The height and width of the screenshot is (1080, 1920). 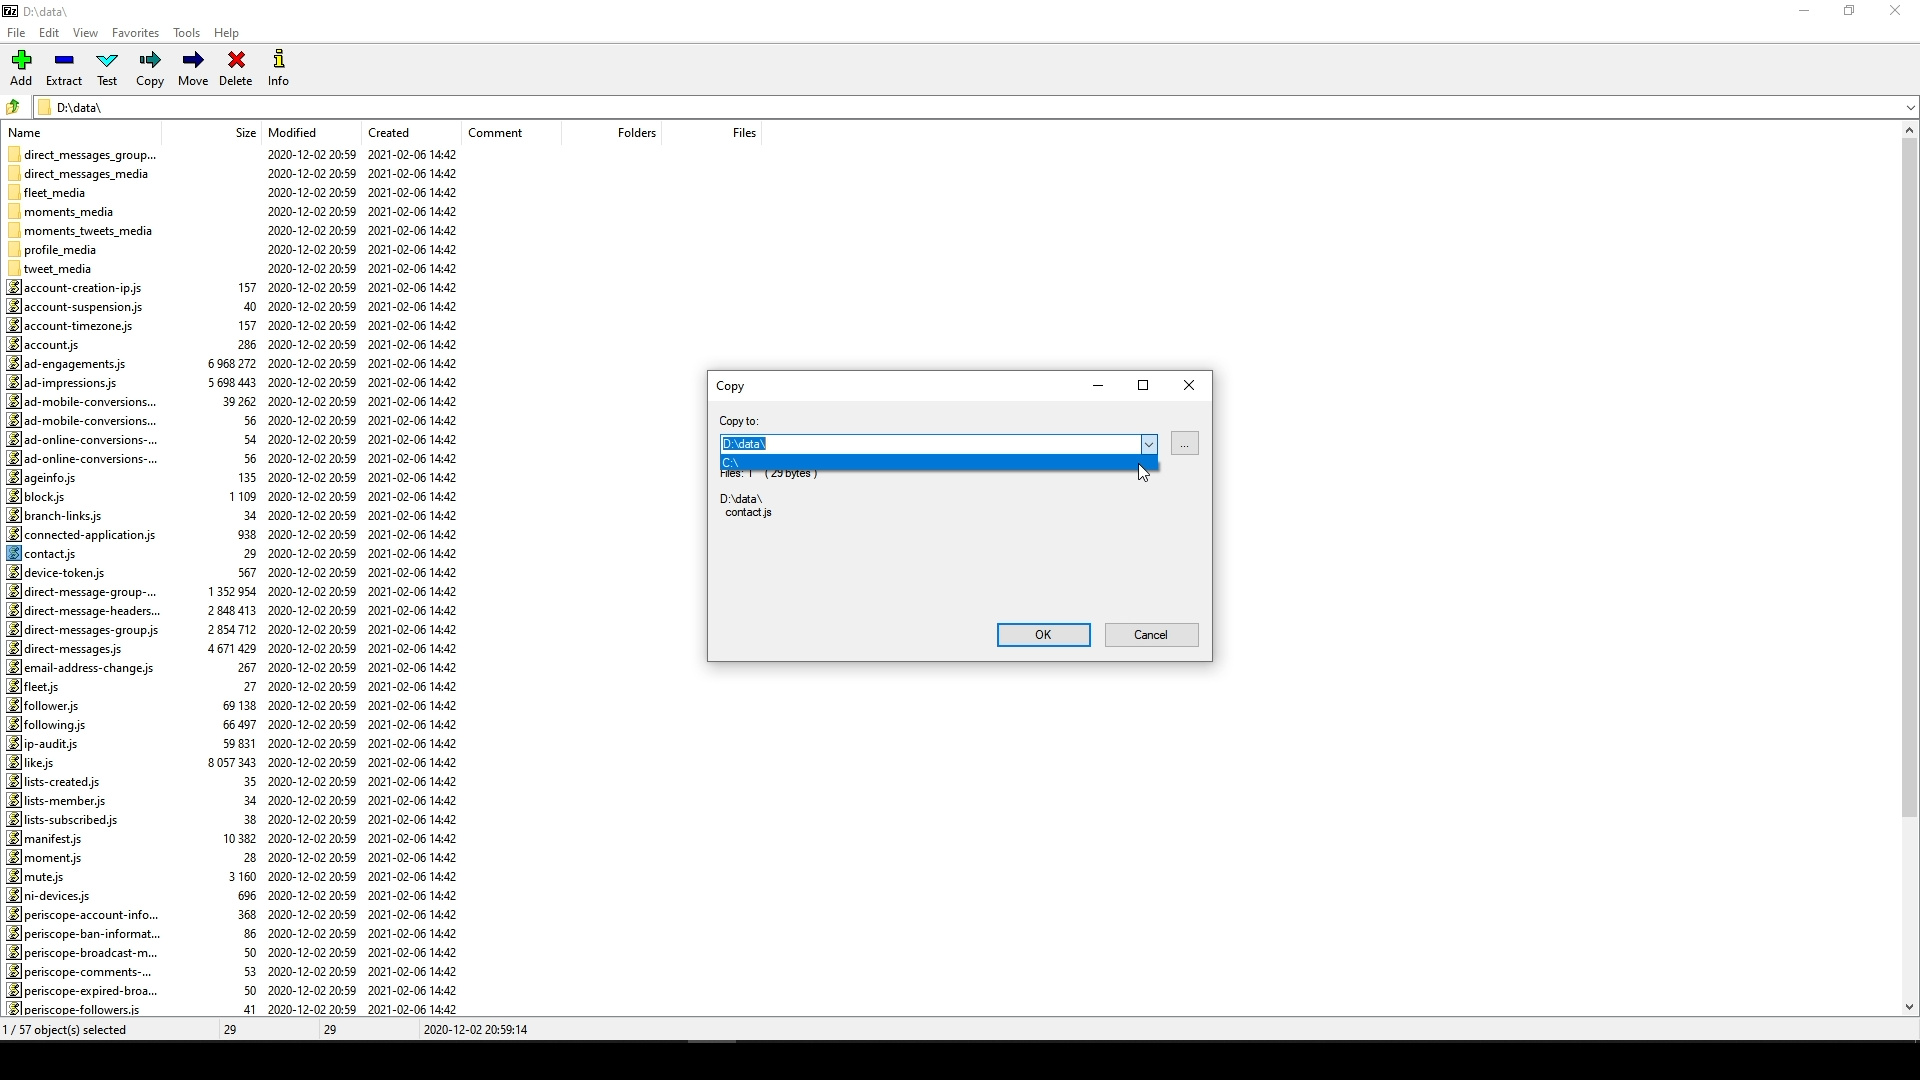 What do you see at coordinates (195, 69) in the screenshot?
I see `Move` at bounding box center [195, 69].